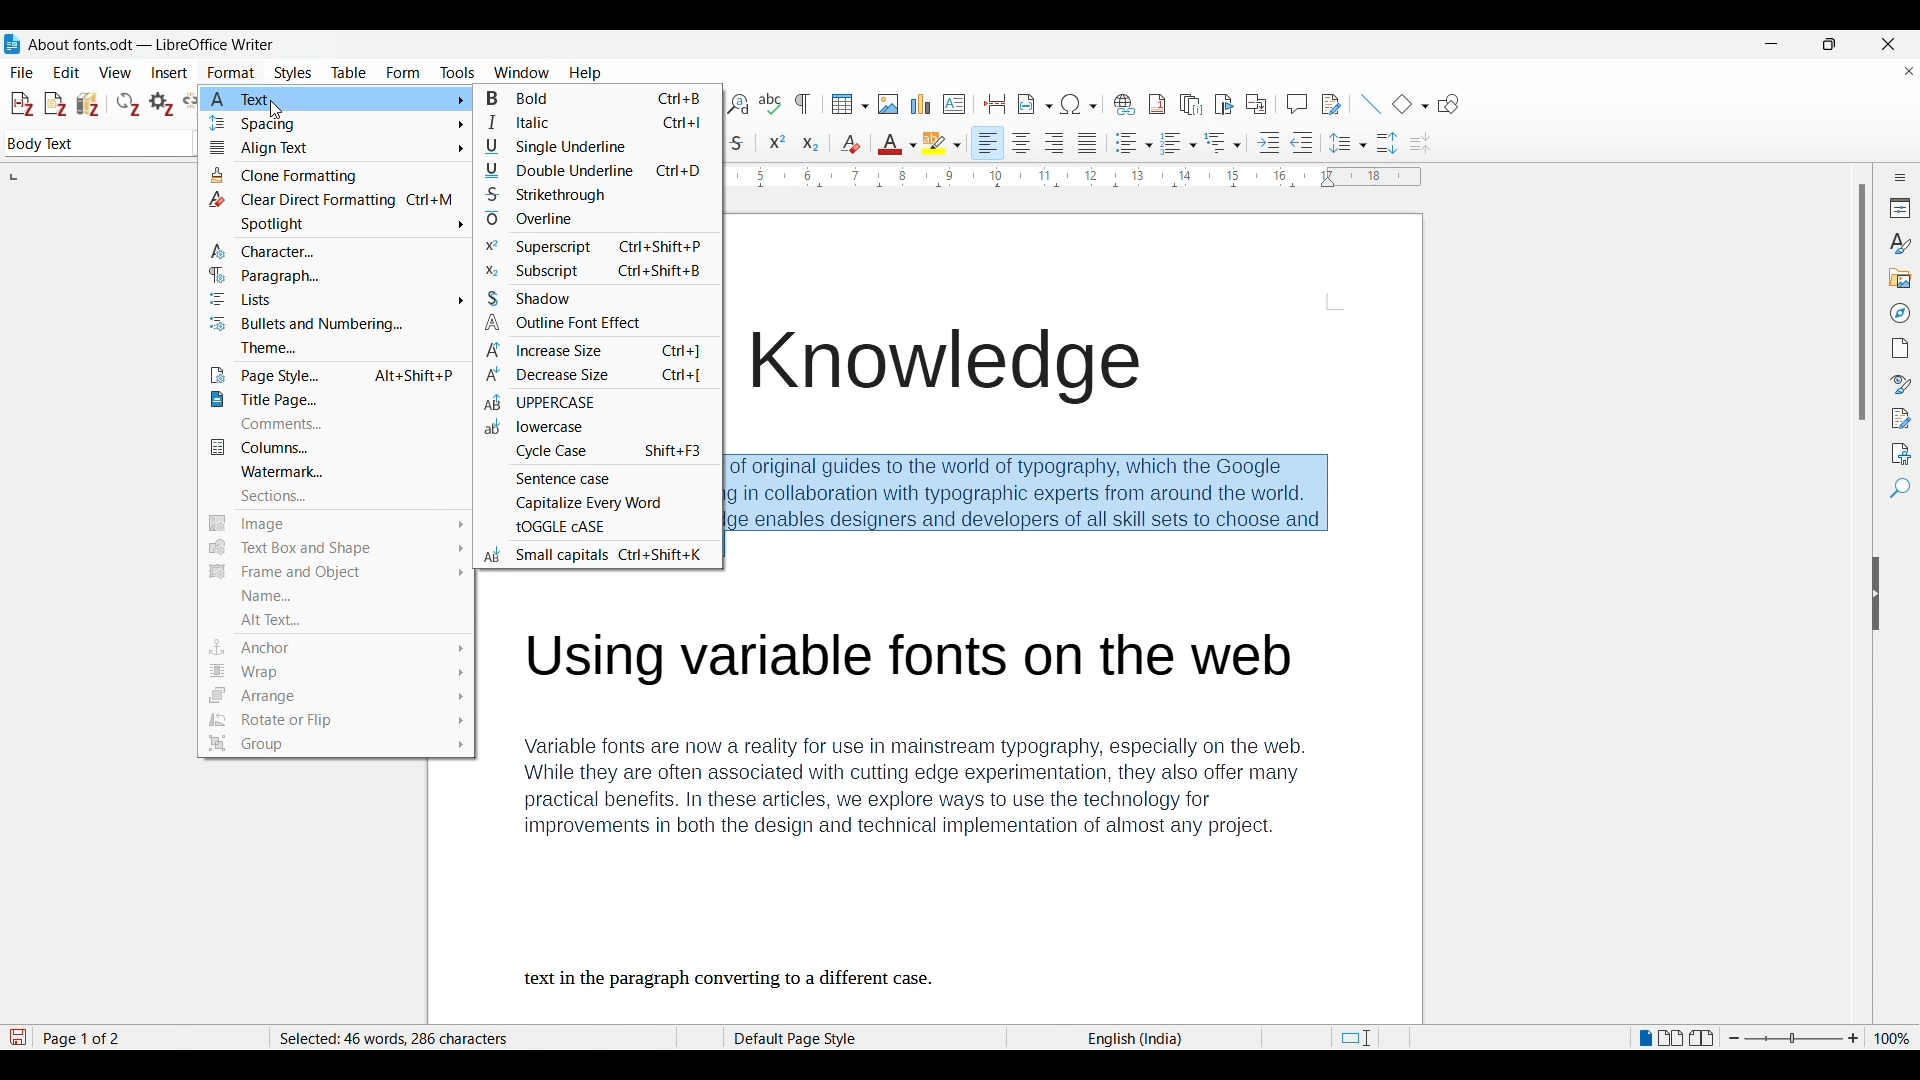  I want to click on Click to save new changes, so click(17, 1037).